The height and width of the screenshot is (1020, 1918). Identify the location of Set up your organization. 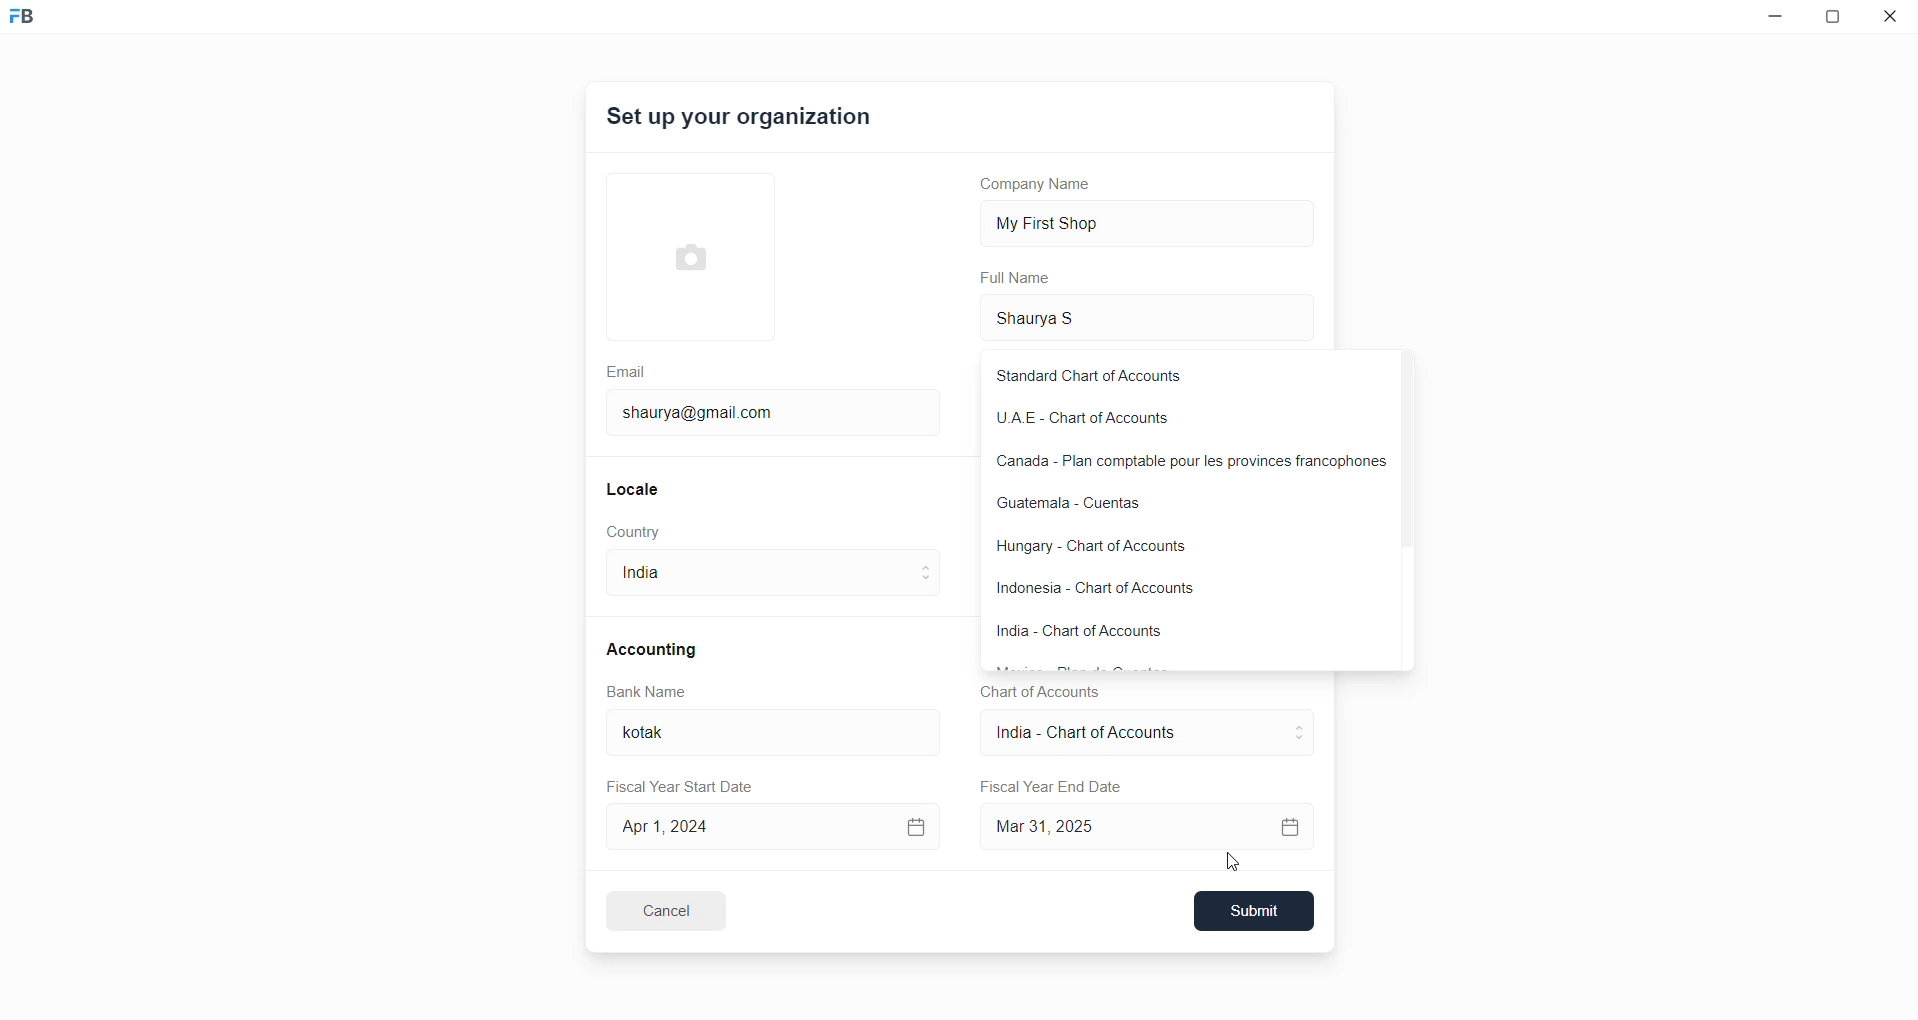
(741, 120).